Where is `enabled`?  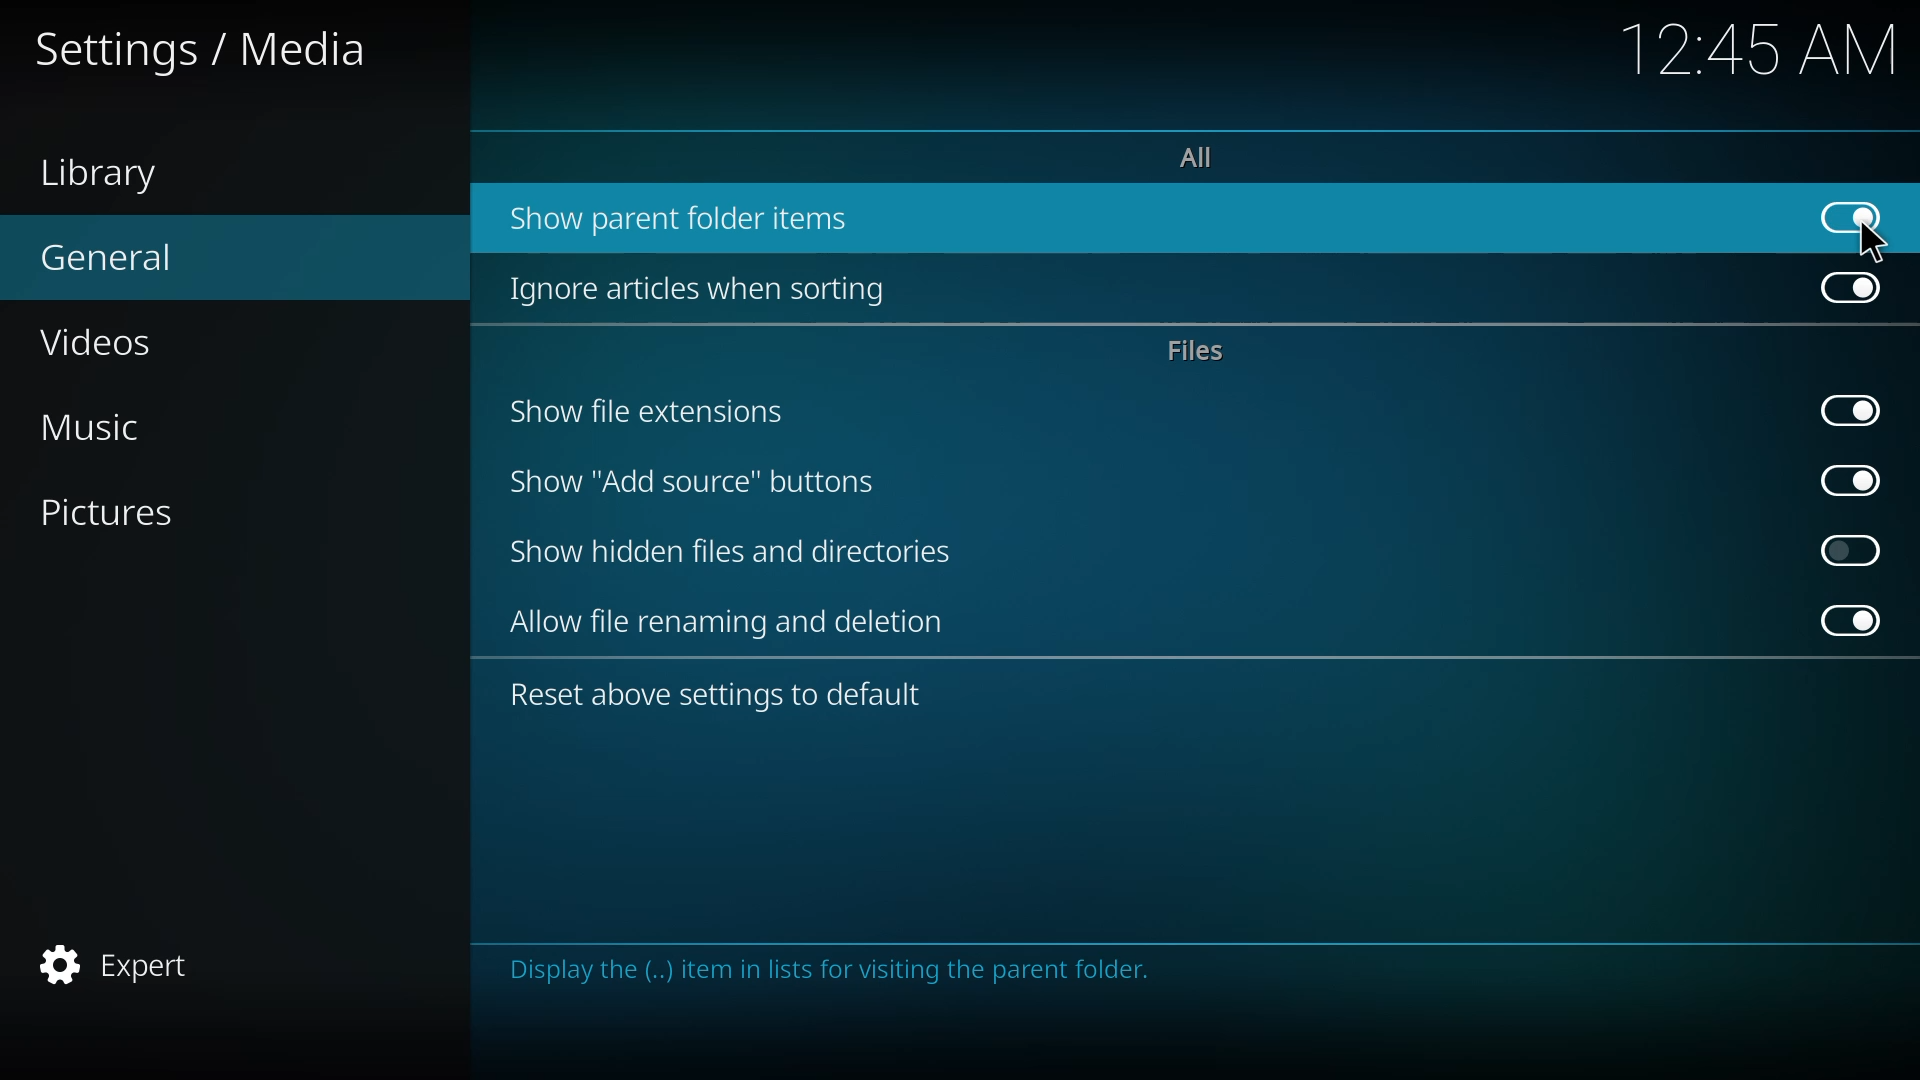
enabled is located at coordinates (1849, 289).